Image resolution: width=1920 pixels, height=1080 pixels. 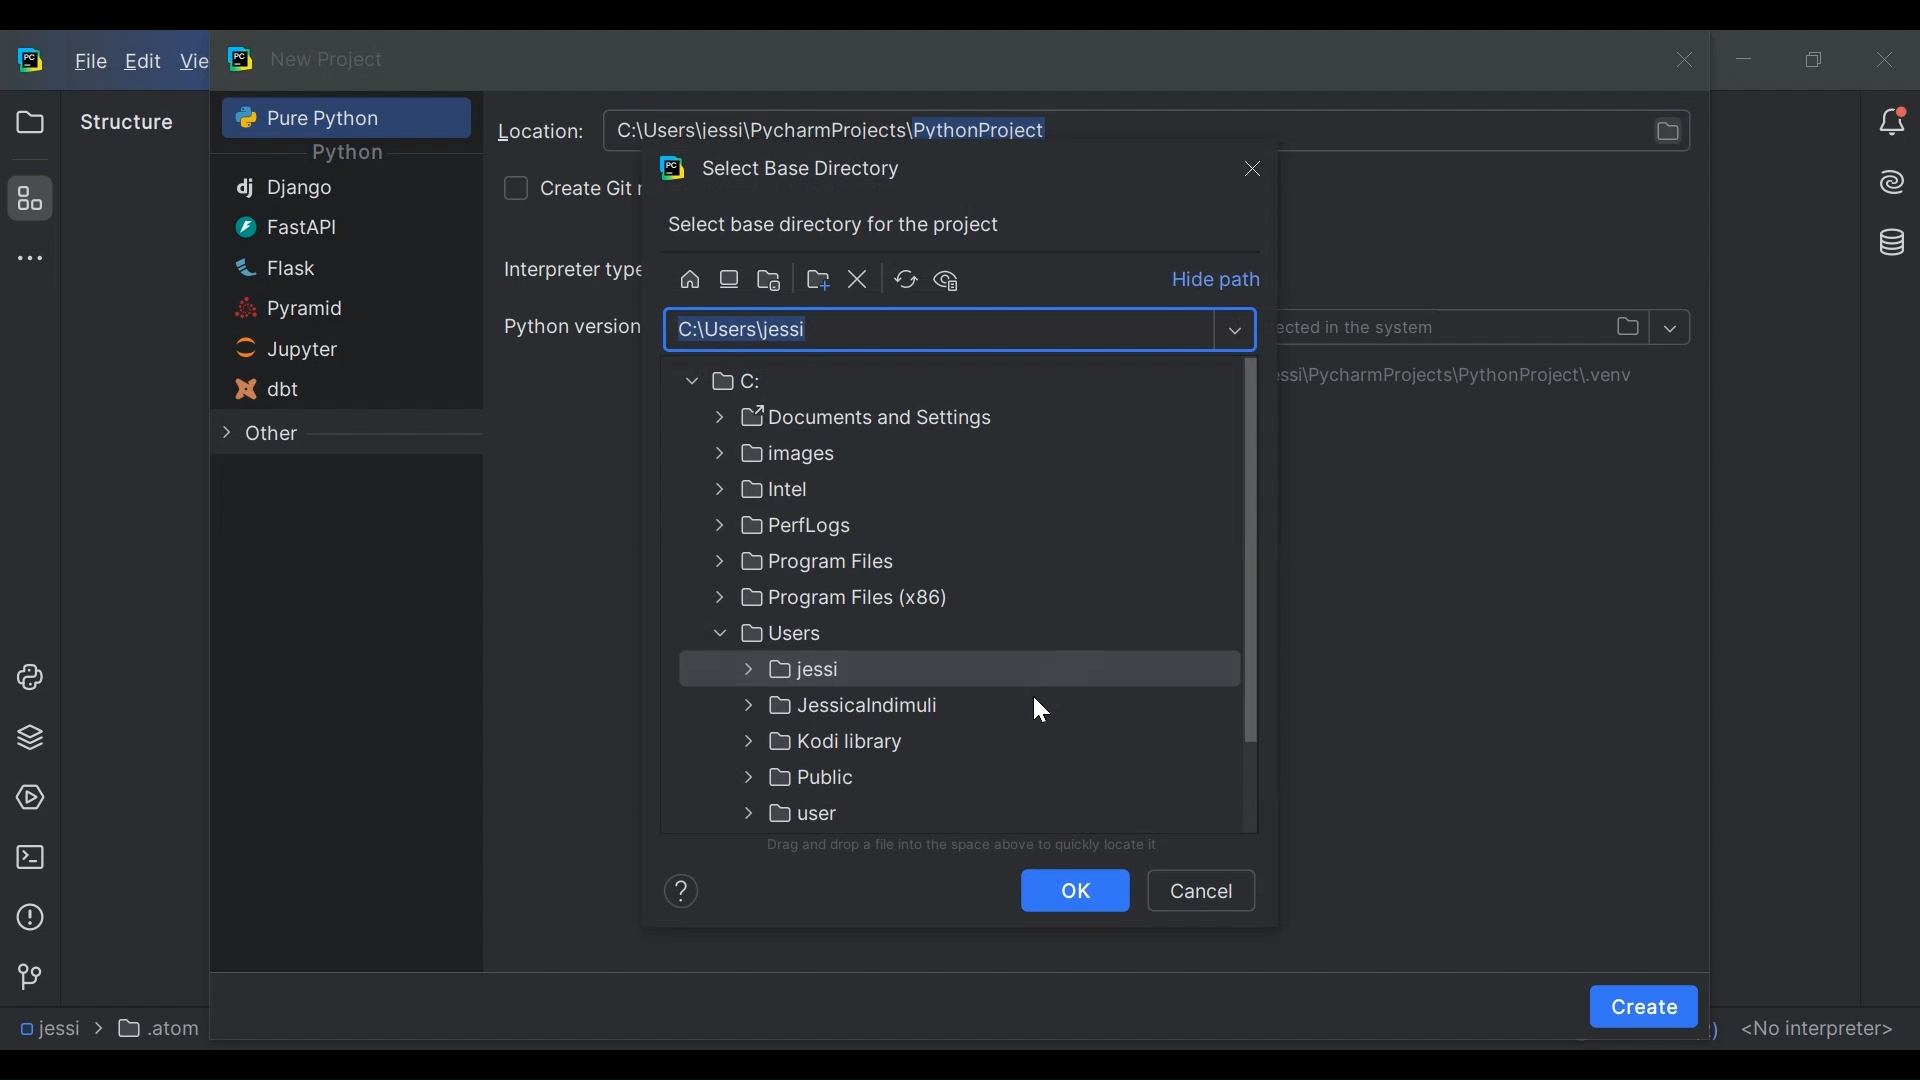 What do you see at coordinates (29, 917) in the screenshot?
I see `Problem` at bounding box center [29, 917].